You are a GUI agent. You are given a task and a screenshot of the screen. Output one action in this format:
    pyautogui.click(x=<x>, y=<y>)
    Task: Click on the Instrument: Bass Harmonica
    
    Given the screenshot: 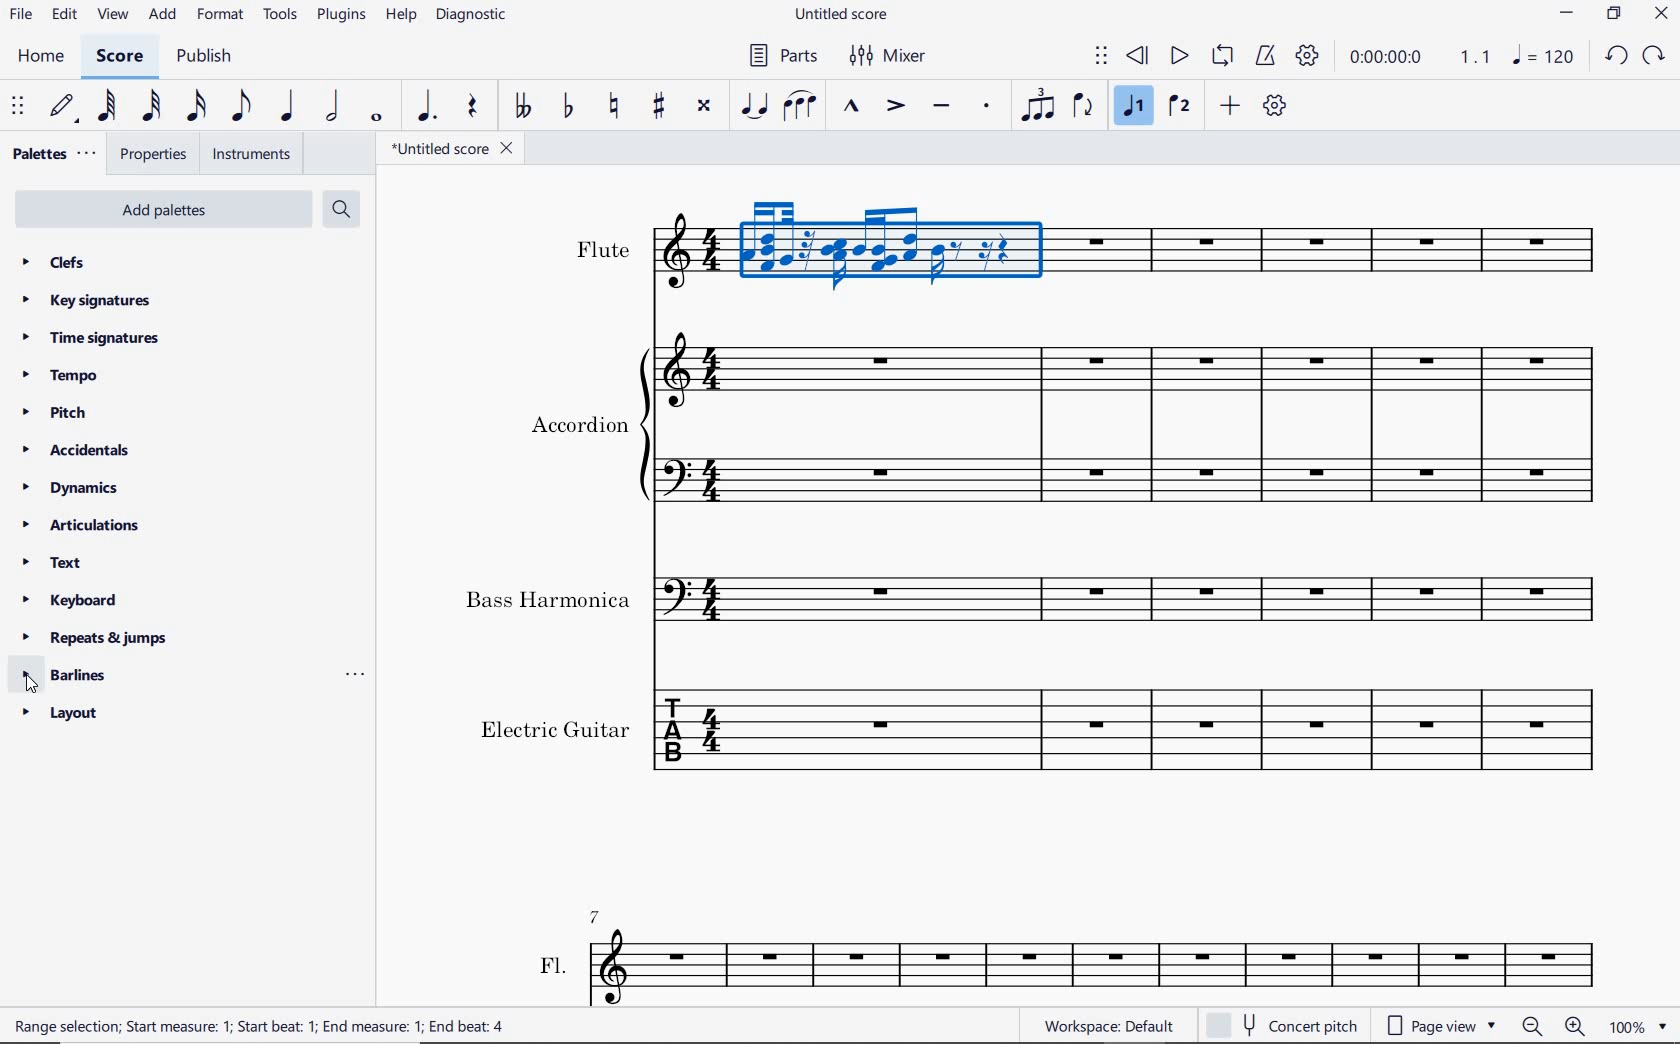 What is the action you would take?
    pyautogui.click(x=1138, y=592)
    